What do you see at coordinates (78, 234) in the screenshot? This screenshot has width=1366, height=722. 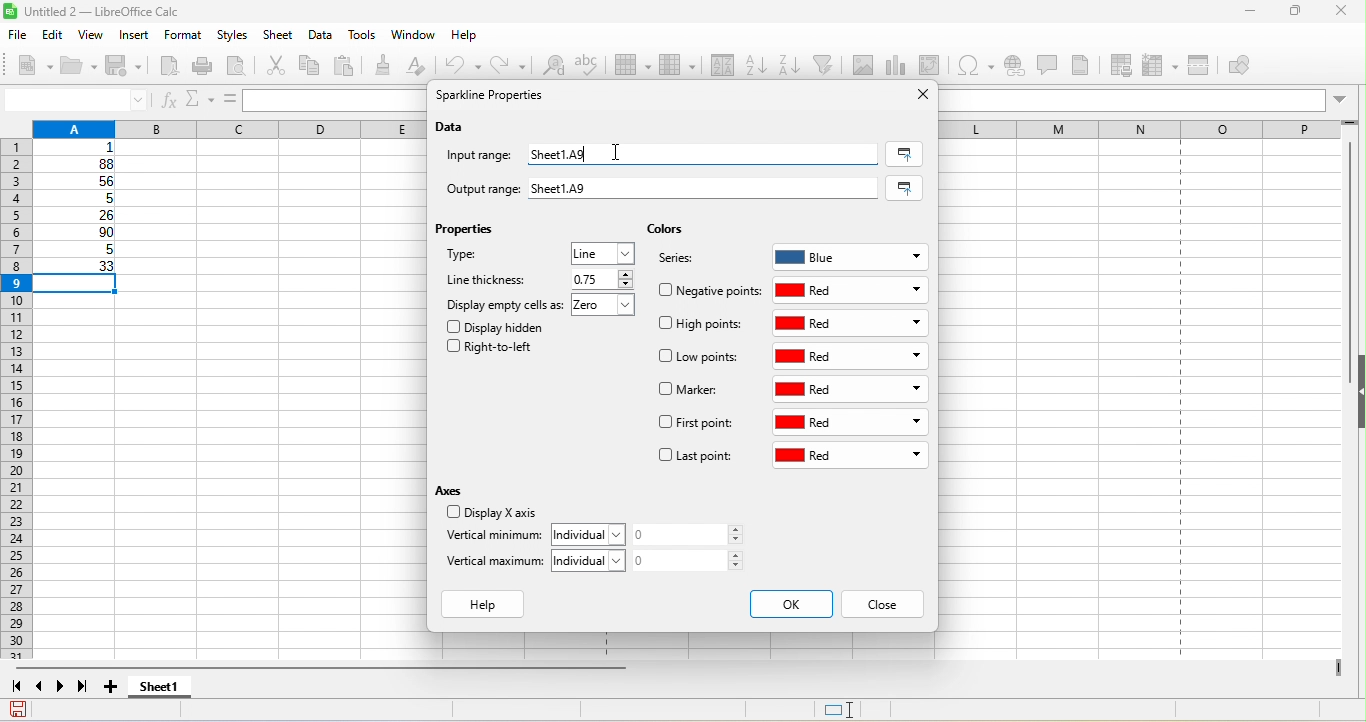 I see `90` at bounding box center [78, 234].